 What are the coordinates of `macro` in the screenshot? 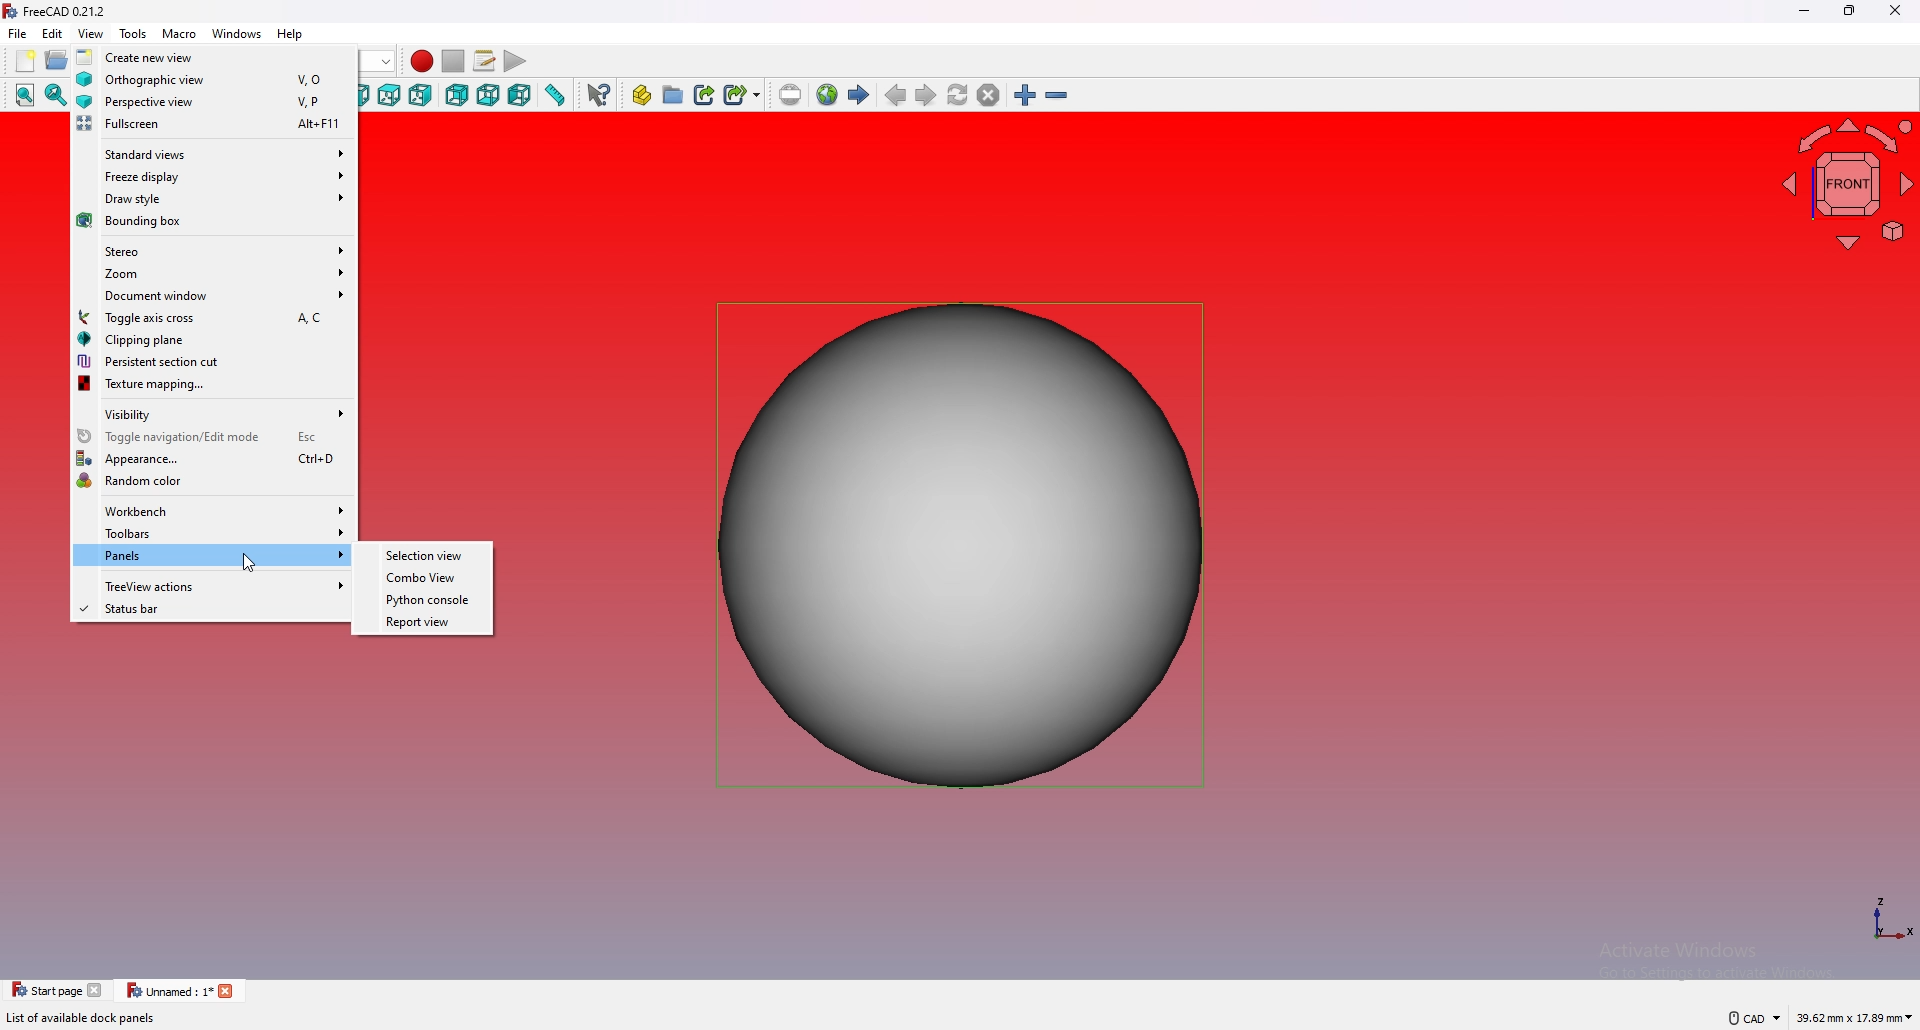 It's located at (179, 34).